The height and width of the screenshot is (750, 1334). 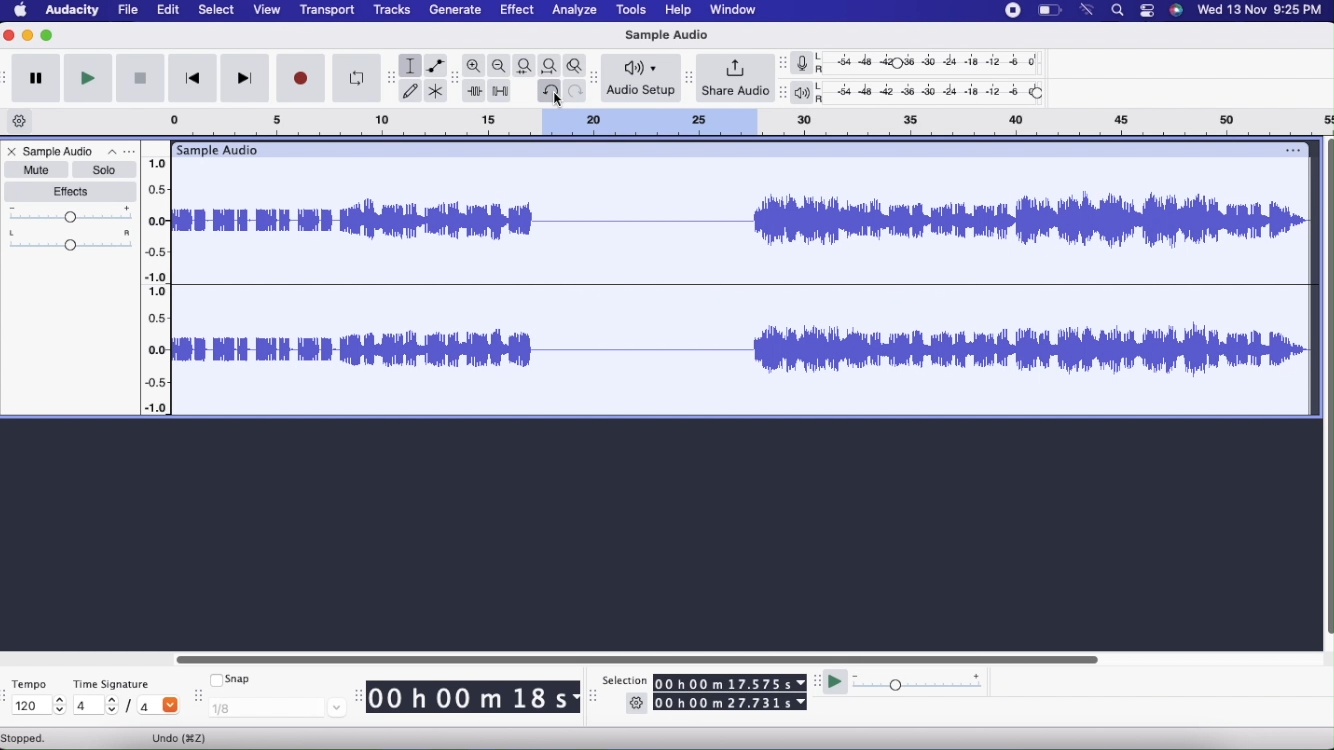 What do you see at coordinates (576, 11) in the screenshot?
I see `Analyze` at bounding box center [576, 11].